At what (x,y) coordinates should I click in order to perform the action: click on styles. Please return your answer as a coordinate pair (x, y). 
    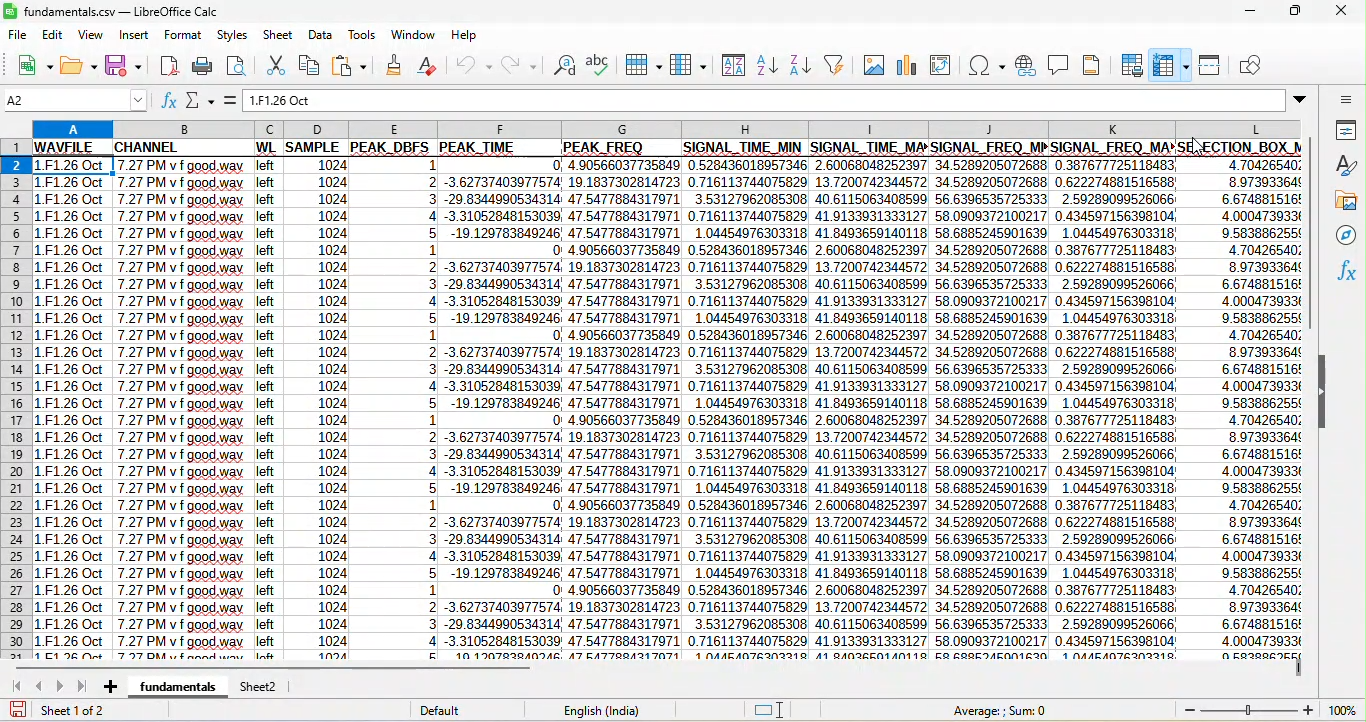
    Looking at the image, I should click on (233, 36).